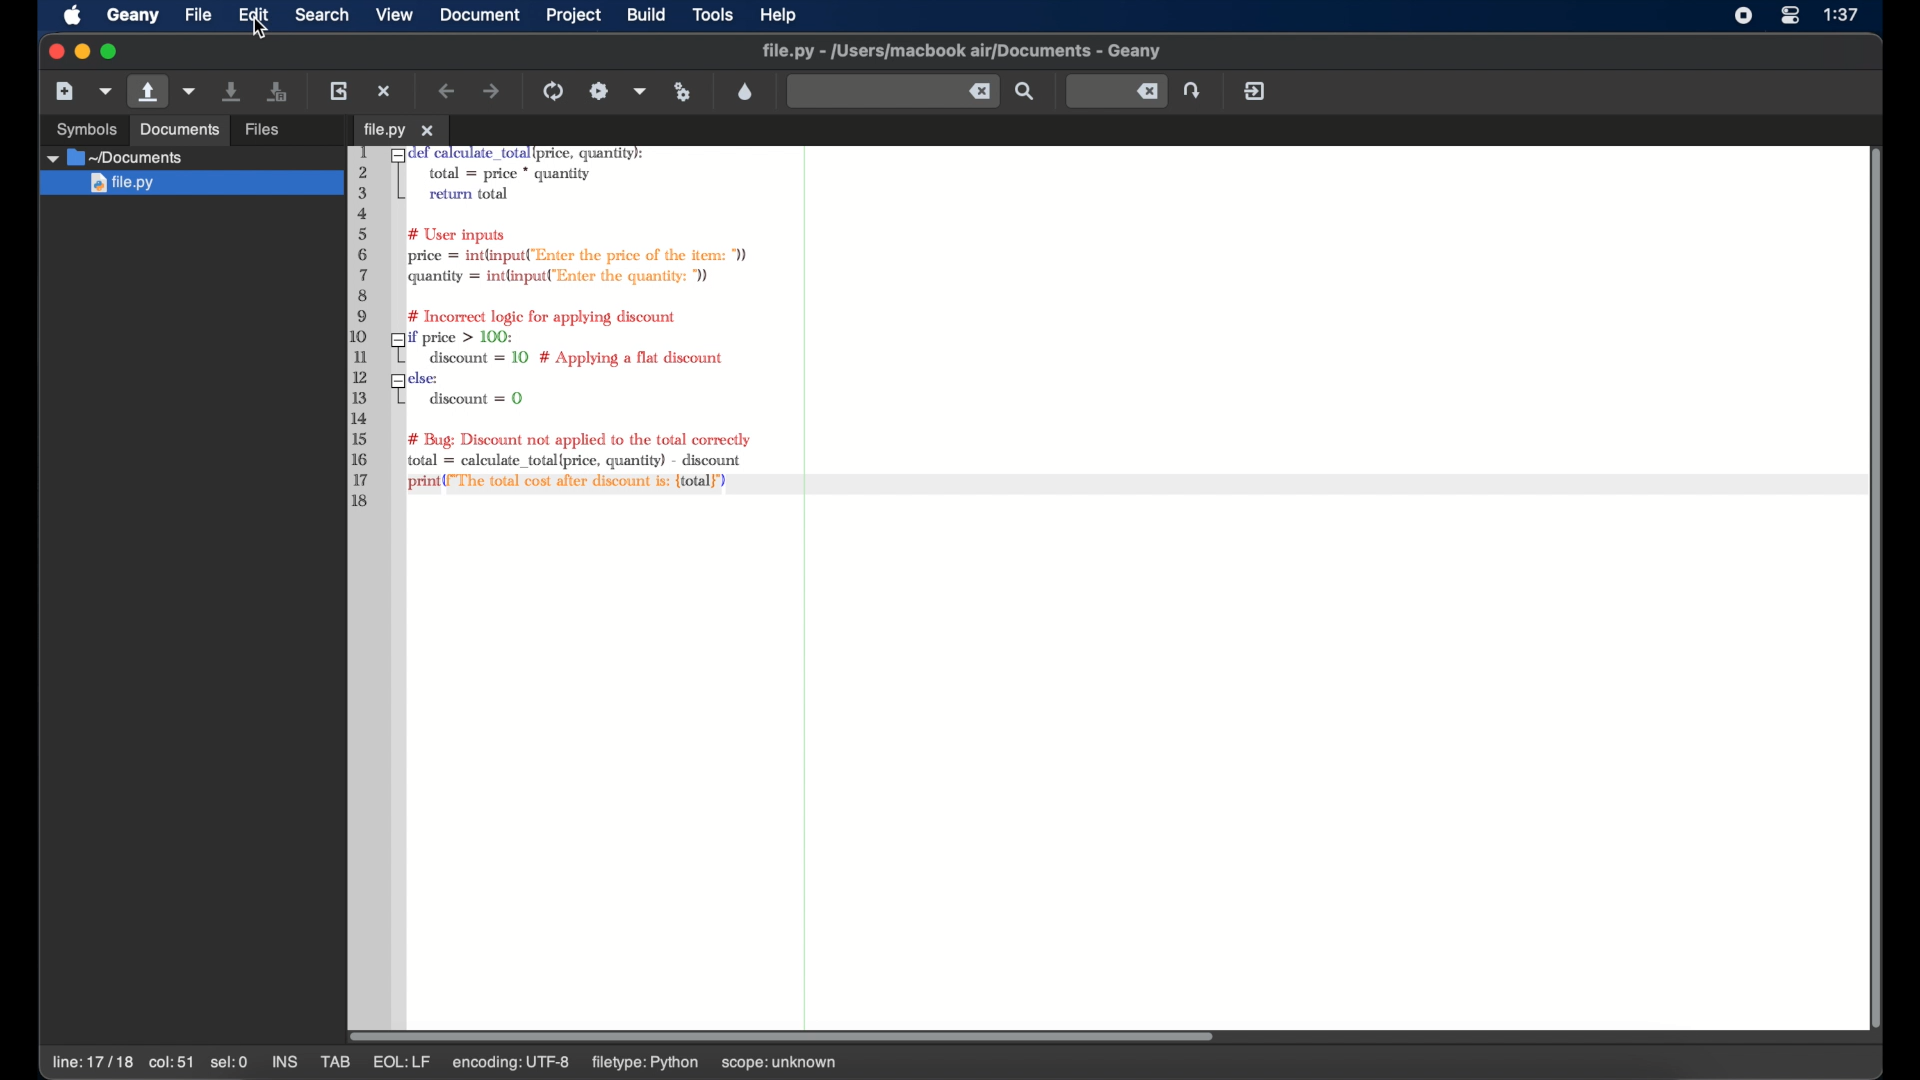 The image size is (1920, 1080). I want to click on screen recorder icons, so click(1742, 16).